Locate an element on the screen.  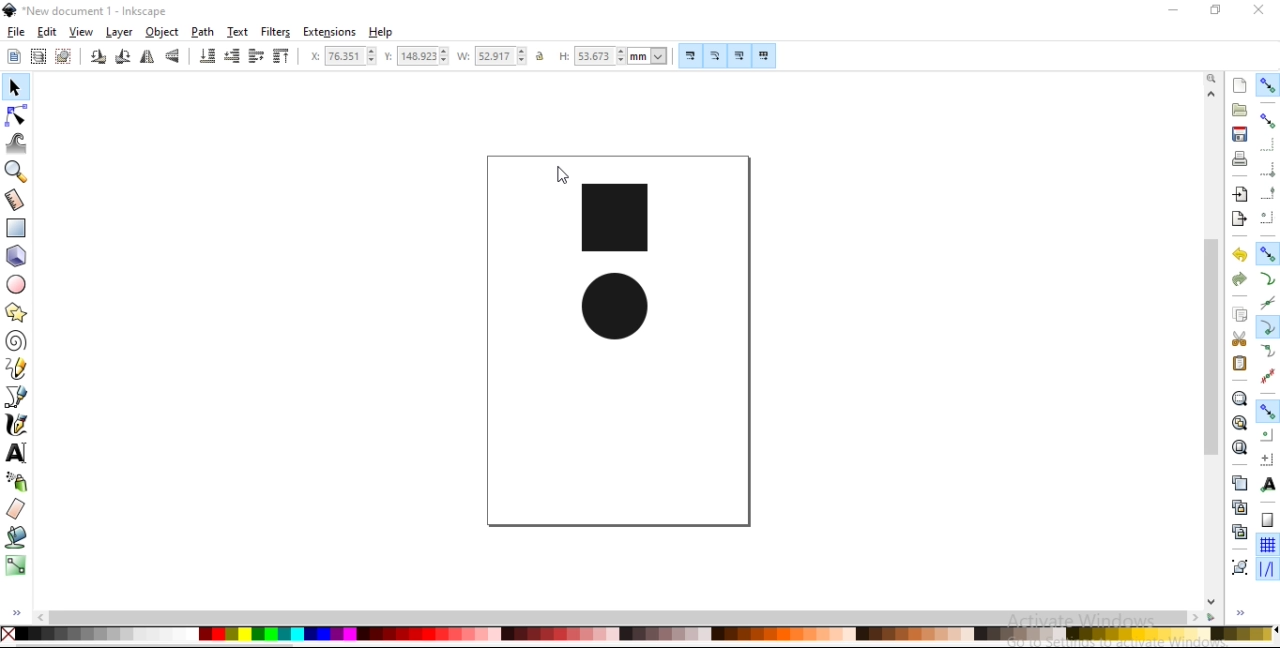
select all objects and nodes is located at coordinates (13, 57).